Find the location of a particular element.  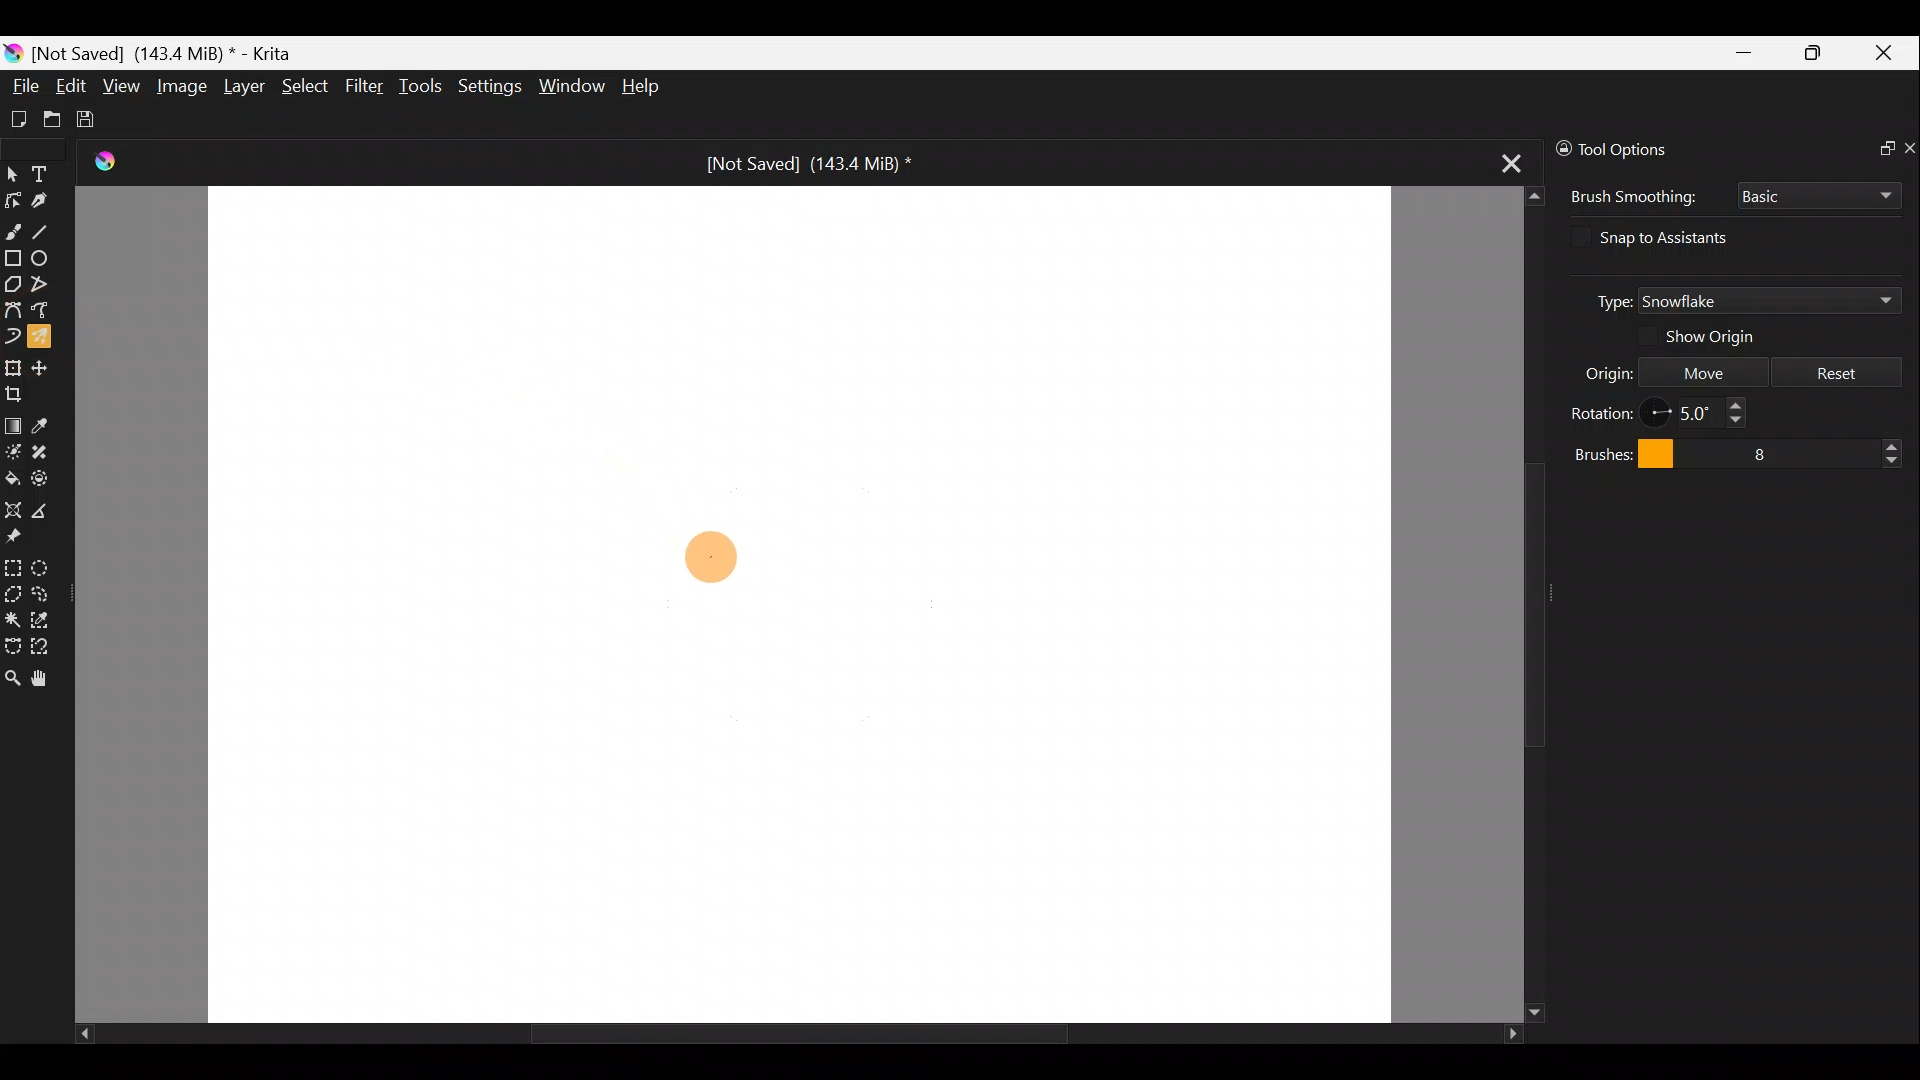

Layer is located at coordinates (241, 86).